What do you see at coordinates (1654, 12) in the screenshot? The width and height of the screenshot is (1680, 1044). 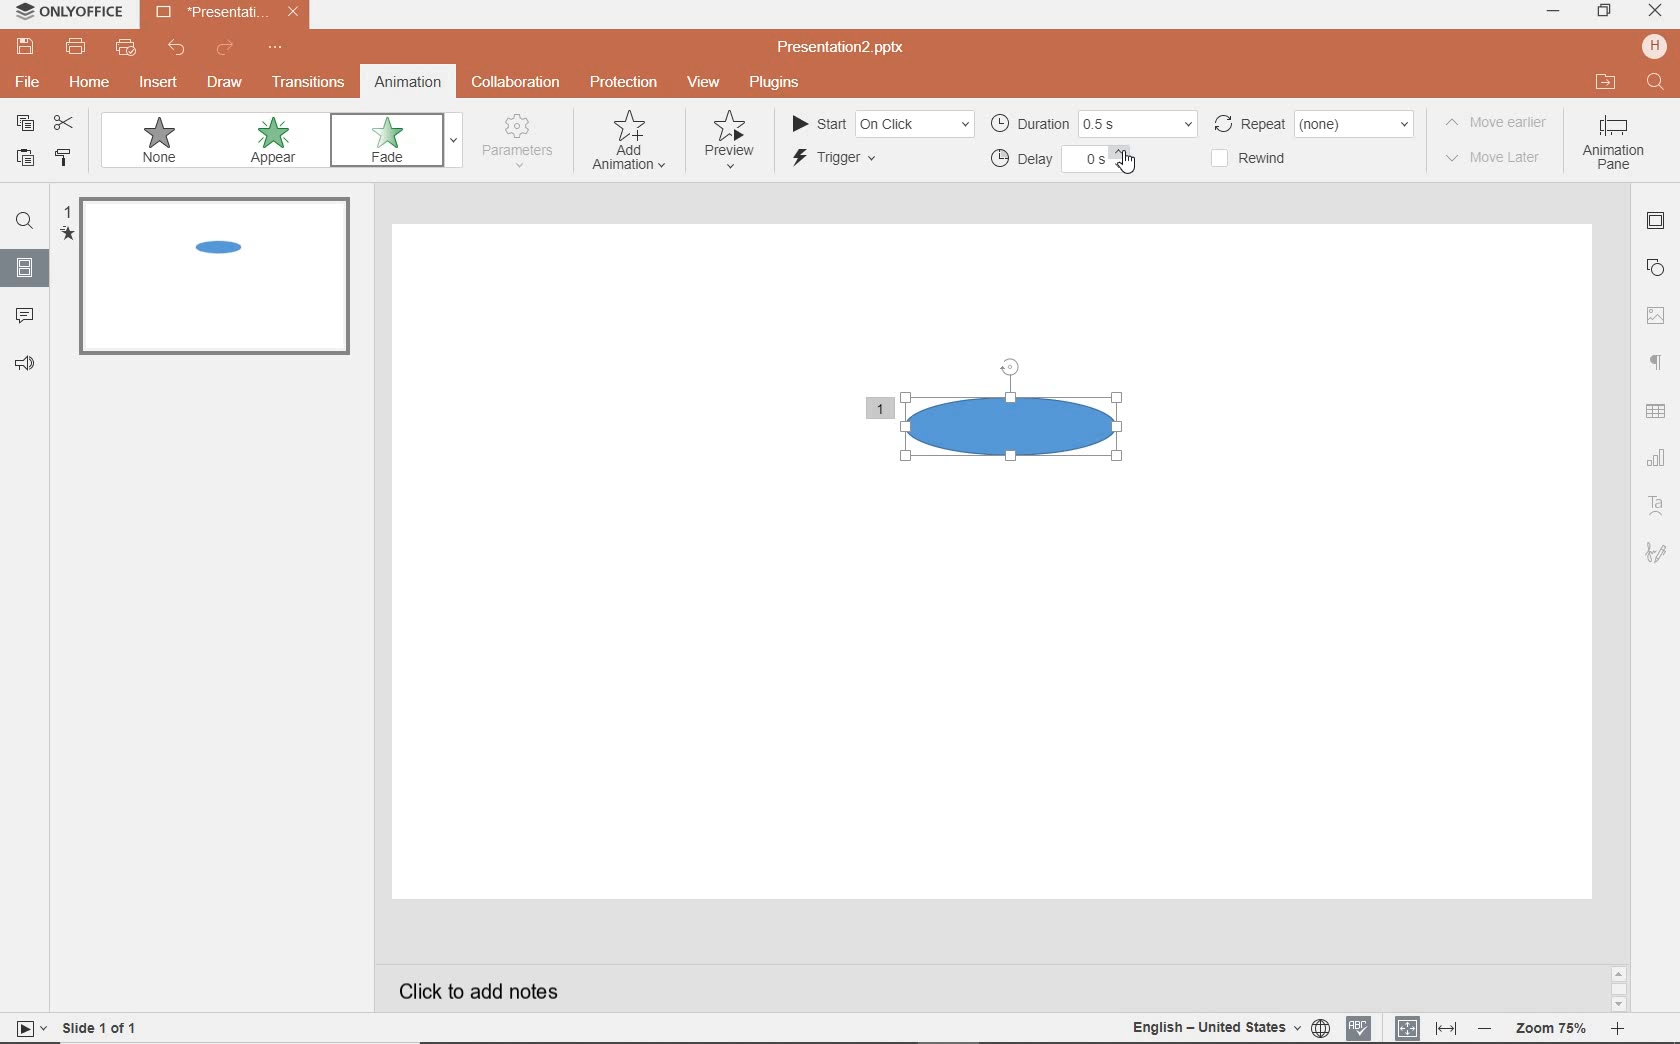 I see `CLOSE` at bounding box center [1654, 12].